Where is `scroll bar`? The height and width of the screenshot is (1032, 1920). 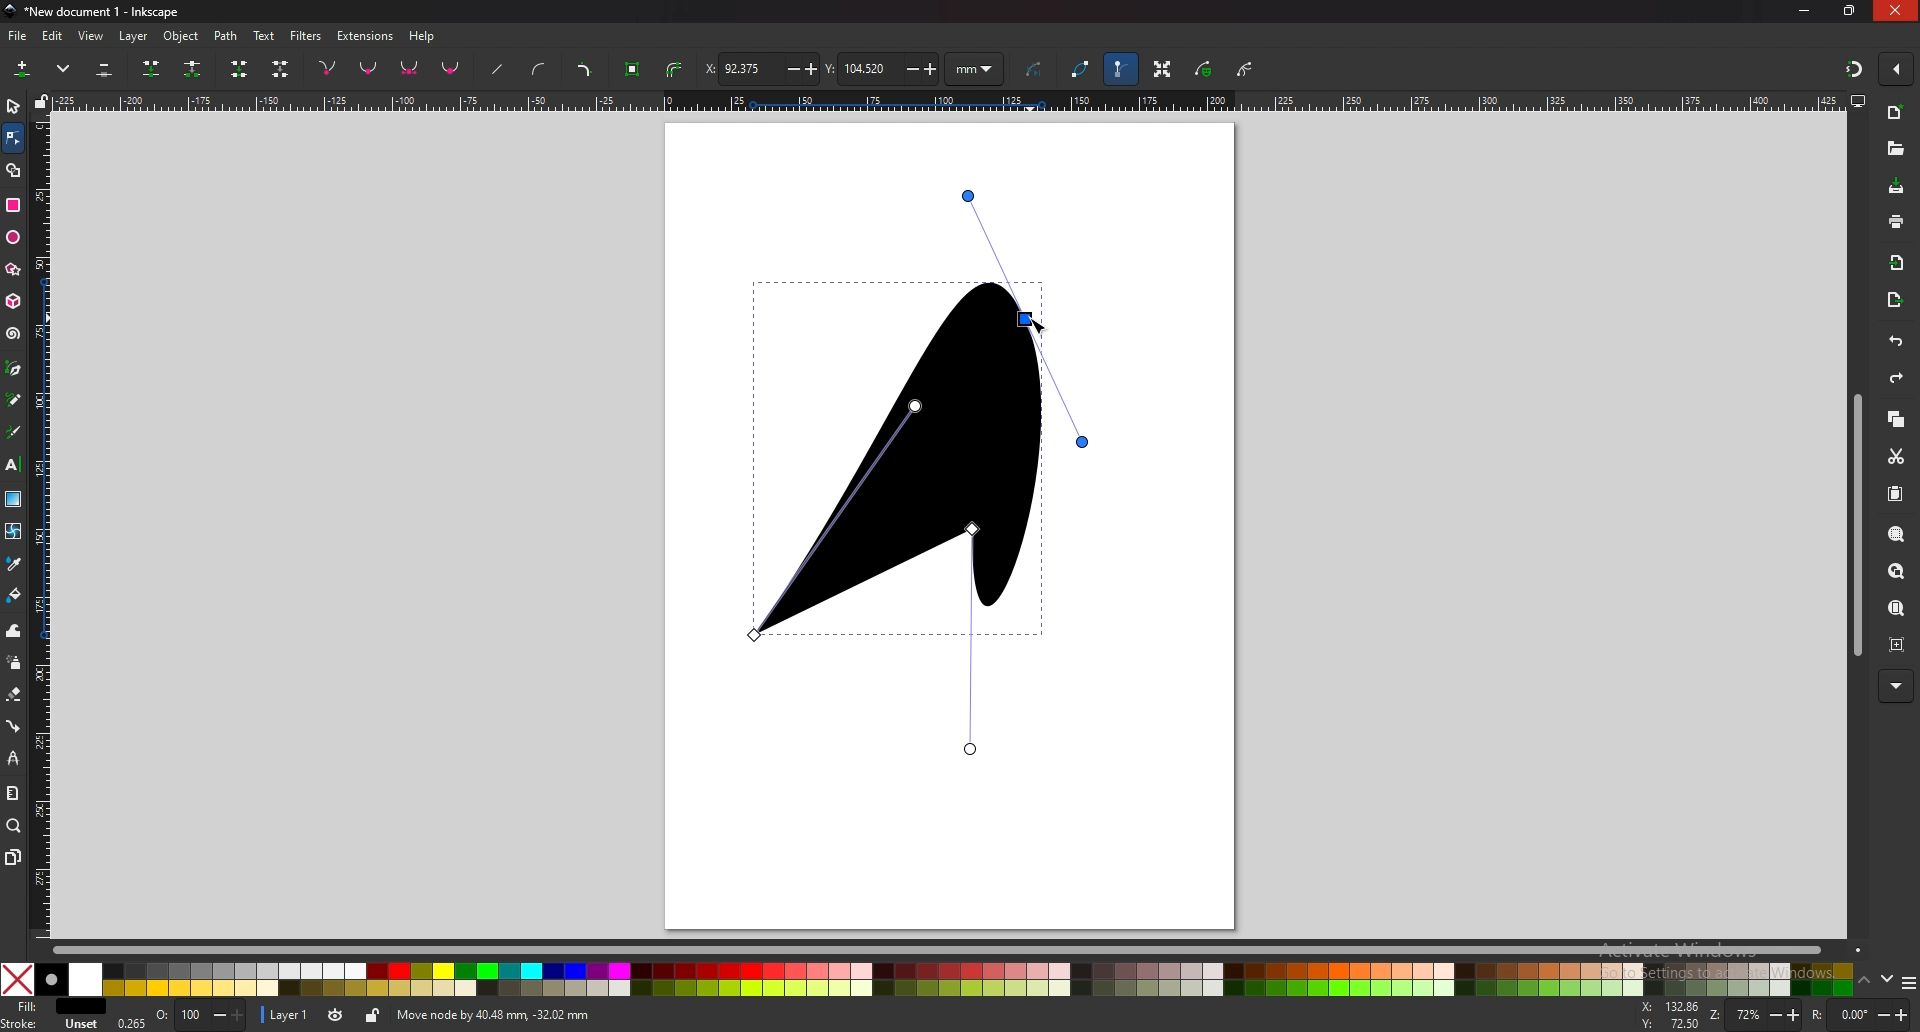 scroll bar is located at coordinates (960, 950).